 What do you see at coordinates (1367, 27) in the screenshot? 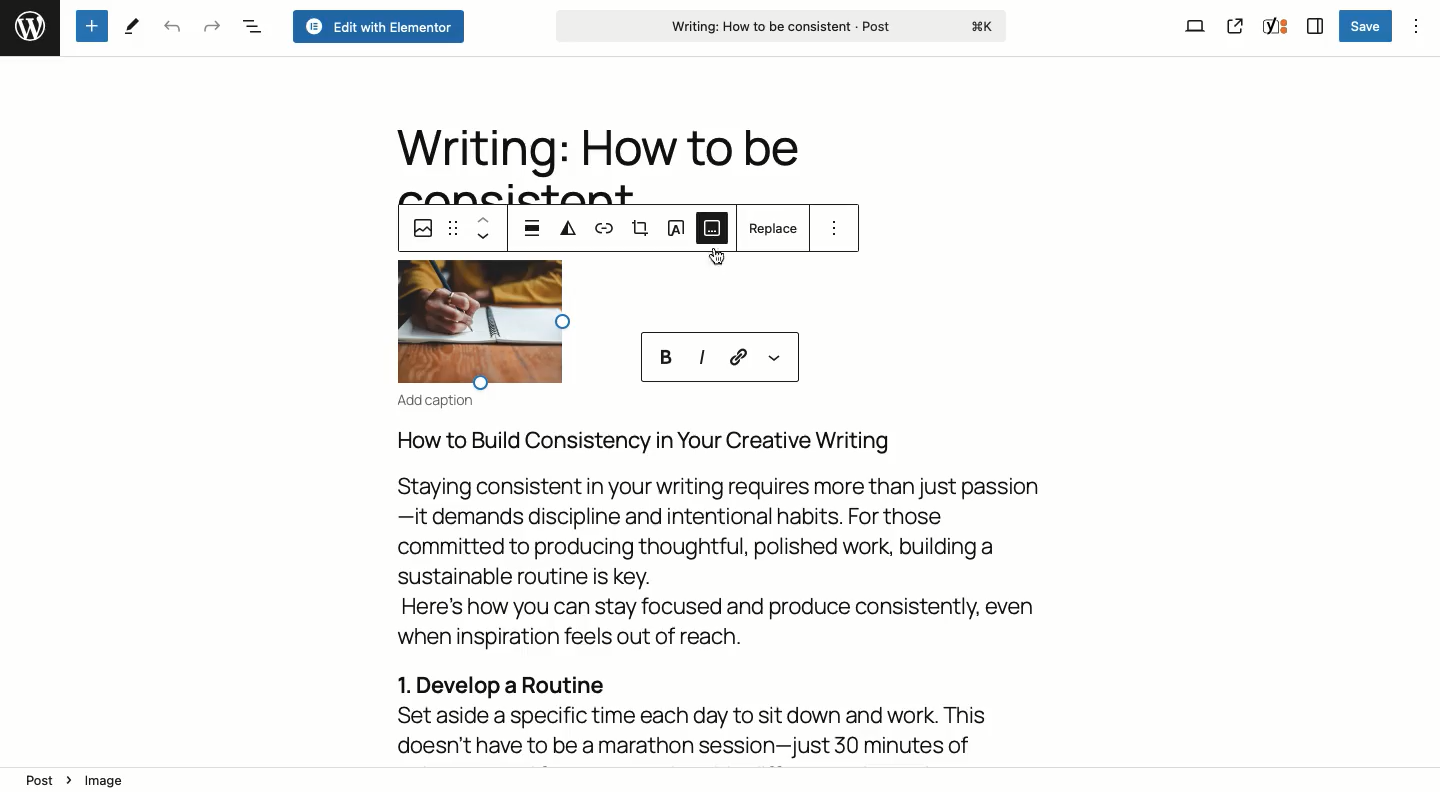
I see `Save` at bounding box center [1367, 27].